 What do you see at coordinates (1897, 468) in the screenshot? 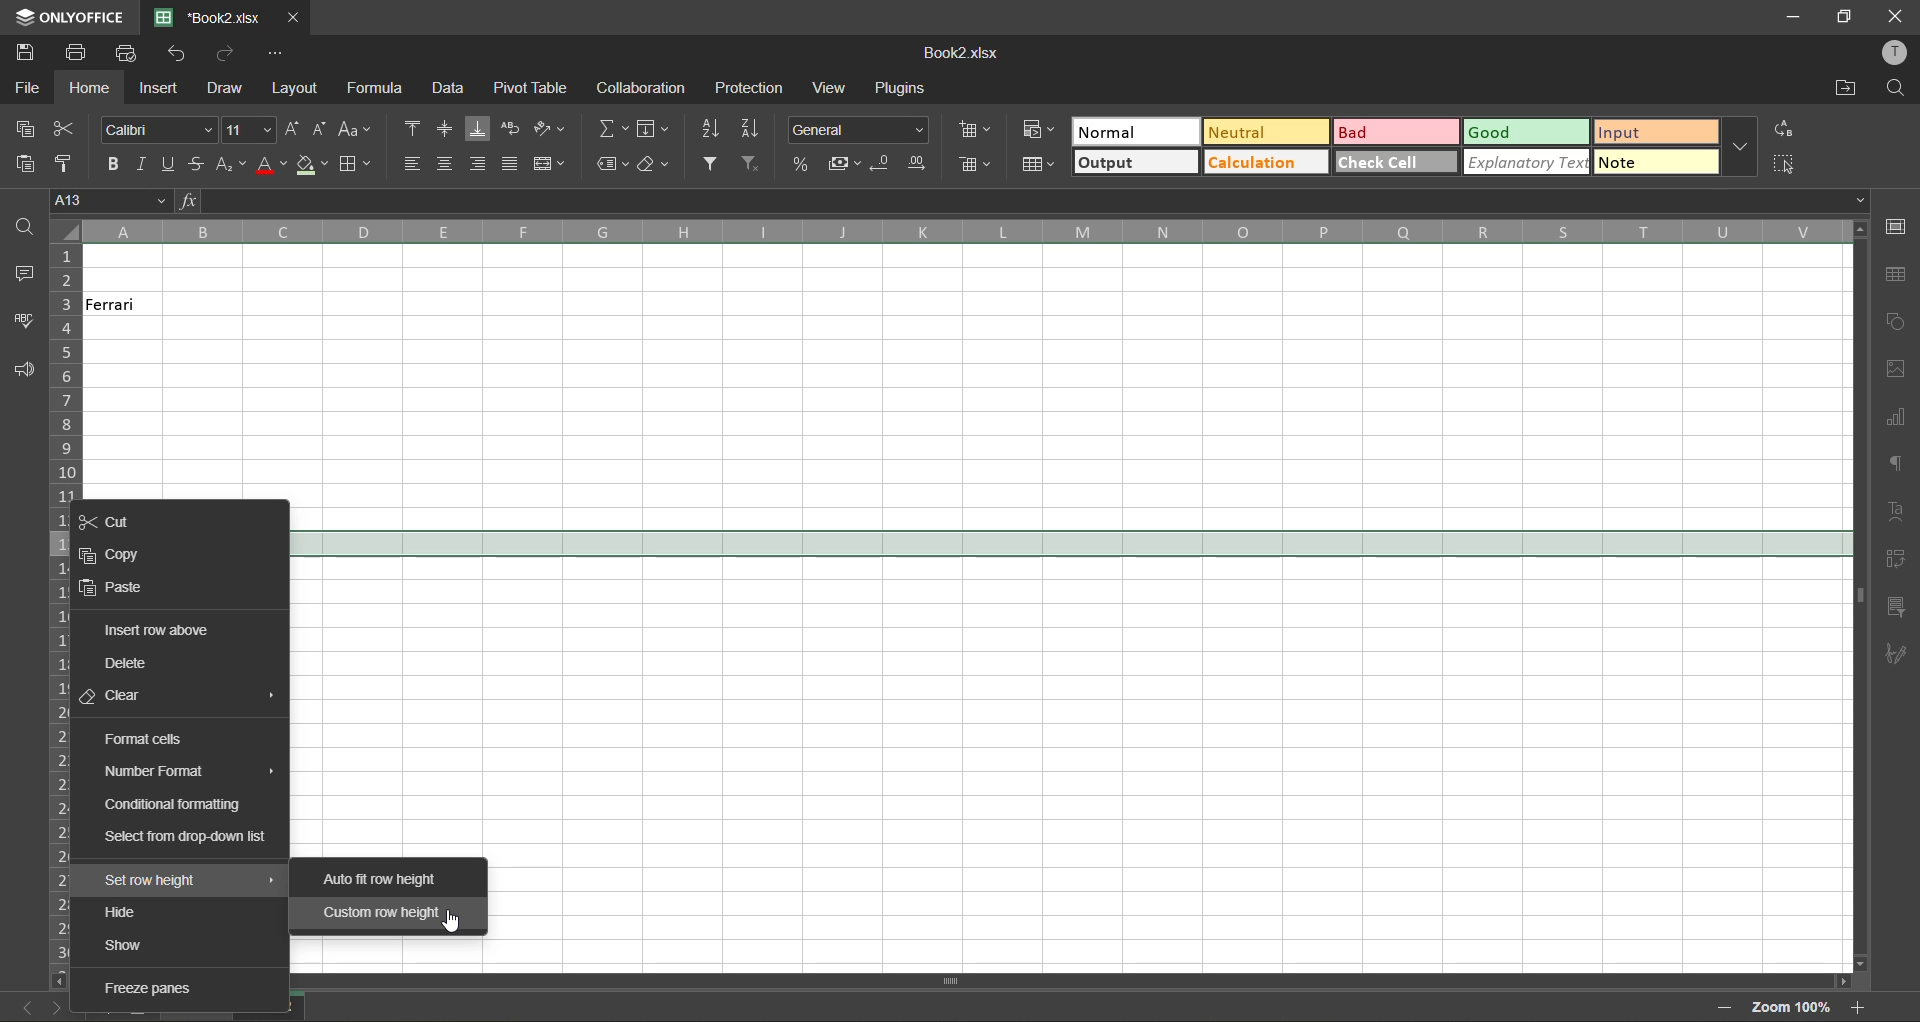
I see `paragraph` at bounding box center [1897, 468].